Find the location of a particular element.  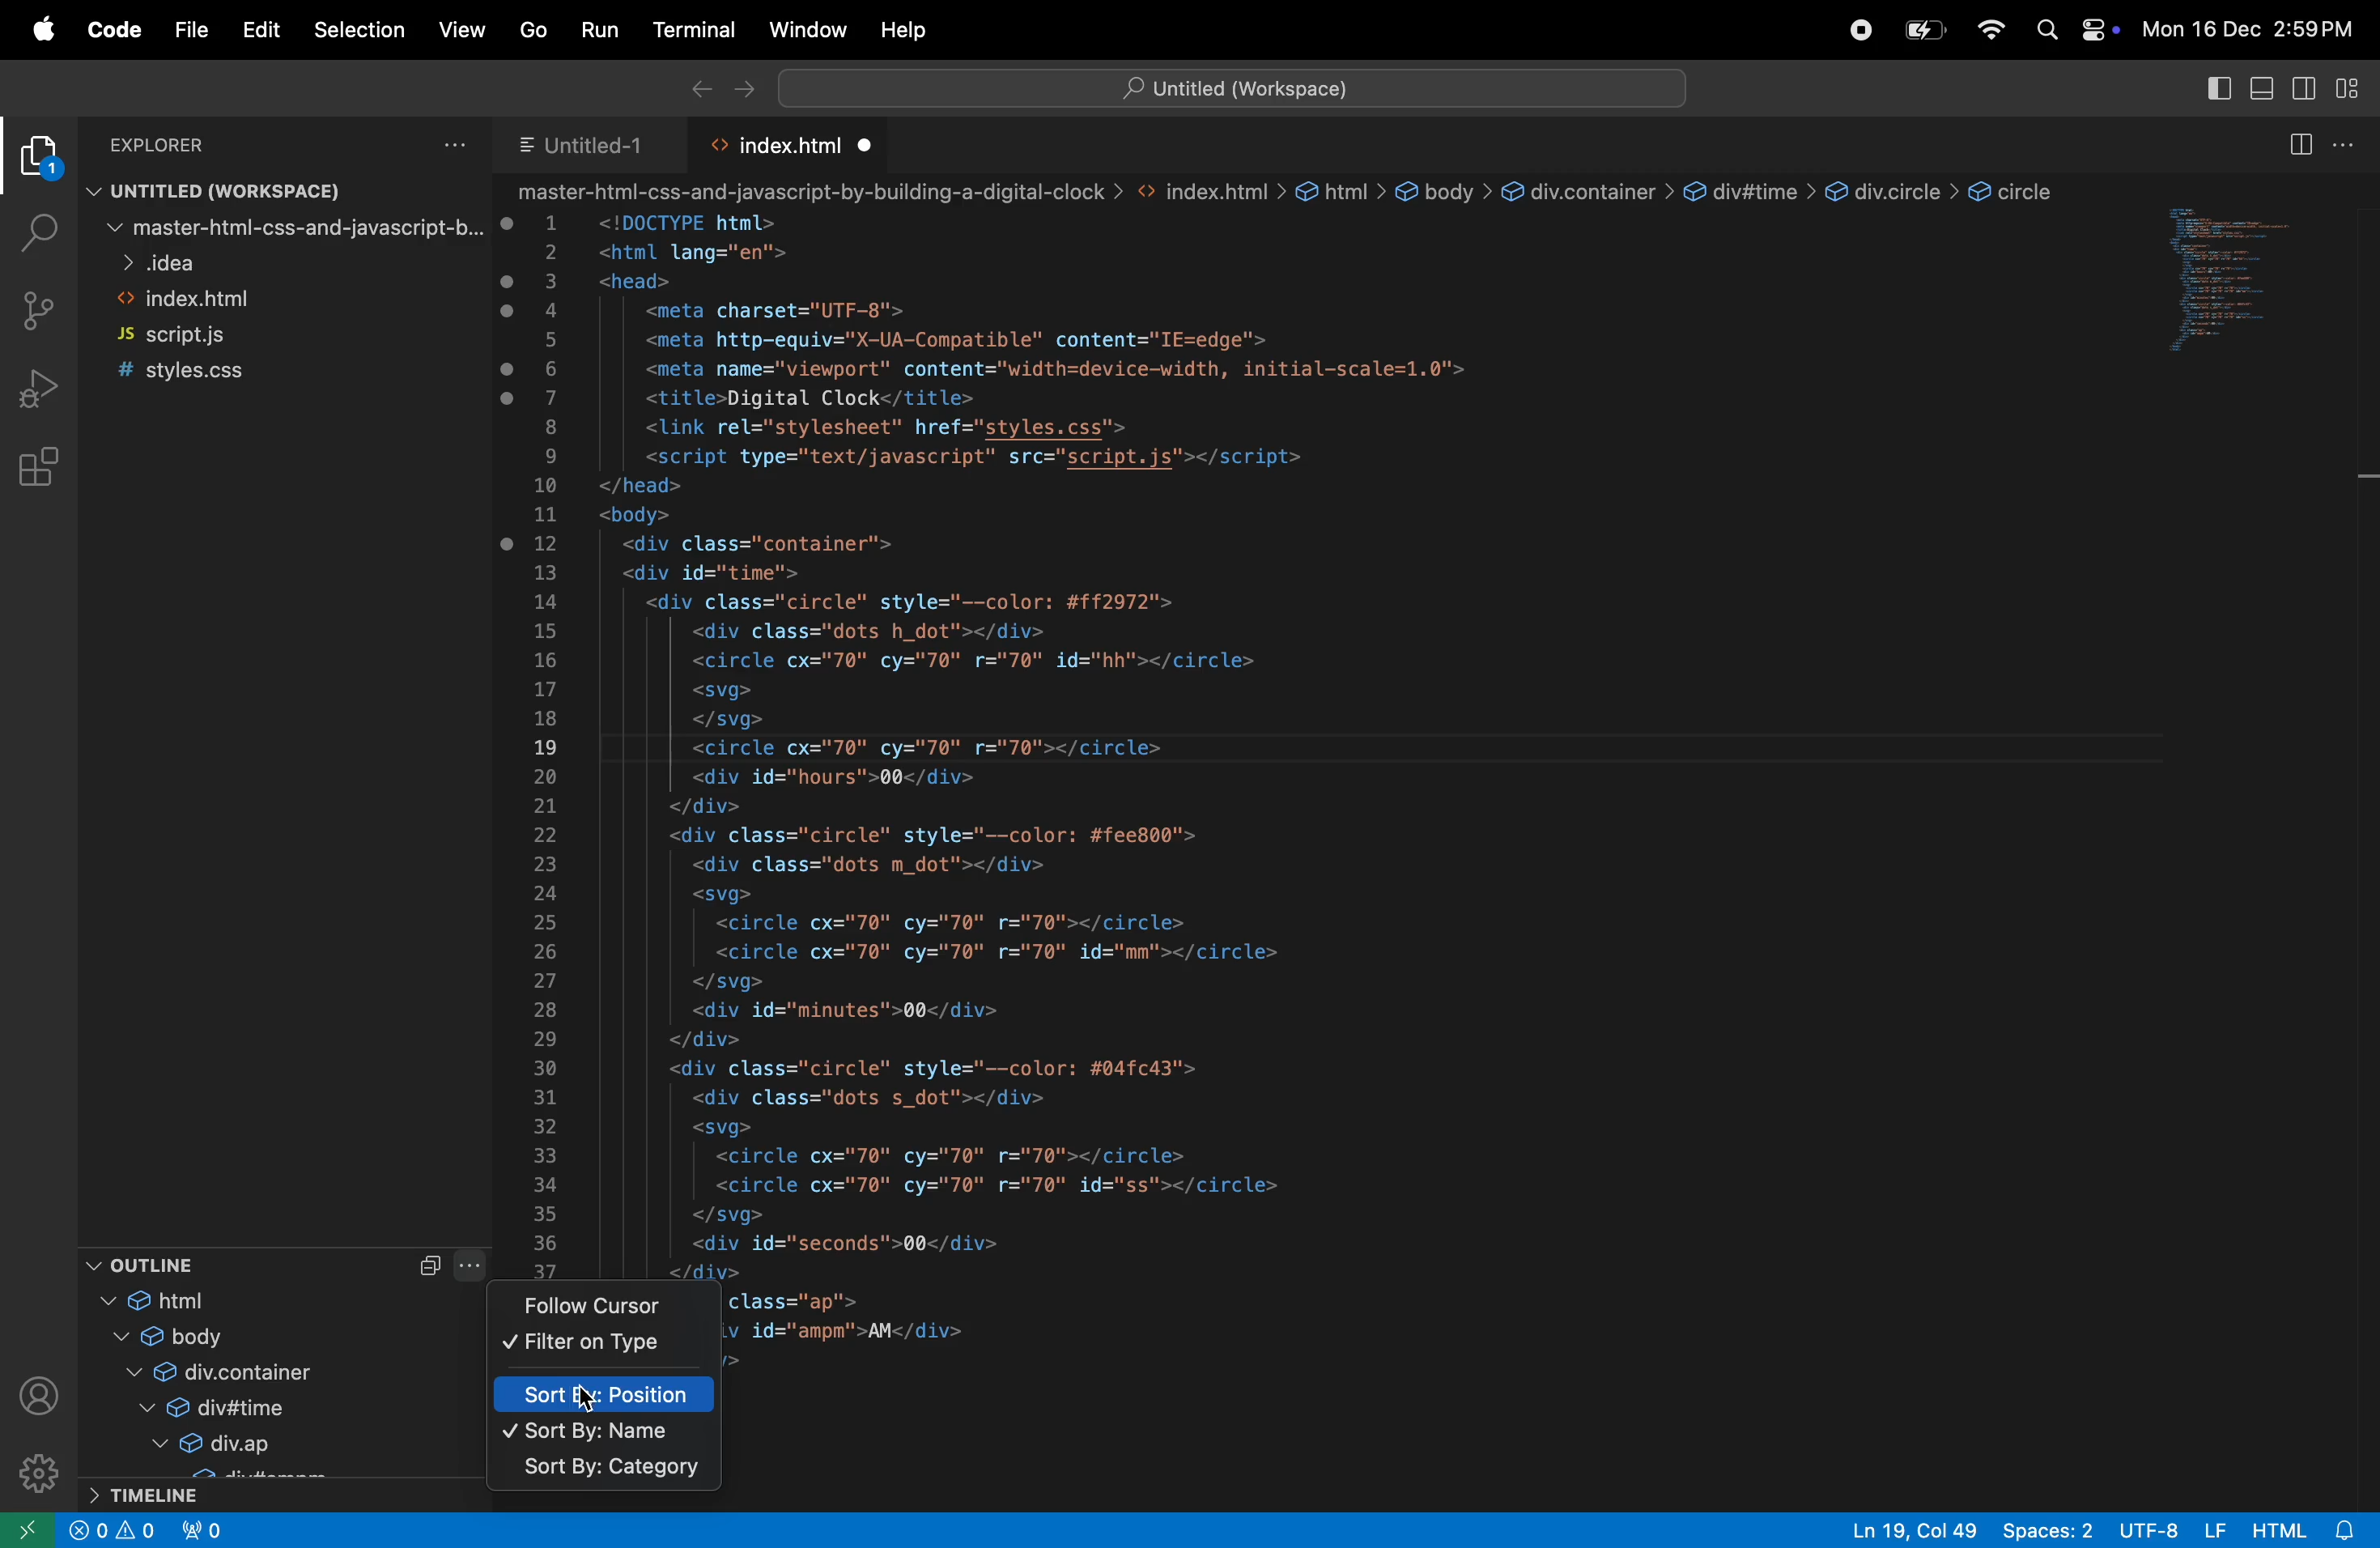

body is located at coordinates (256, 1336).